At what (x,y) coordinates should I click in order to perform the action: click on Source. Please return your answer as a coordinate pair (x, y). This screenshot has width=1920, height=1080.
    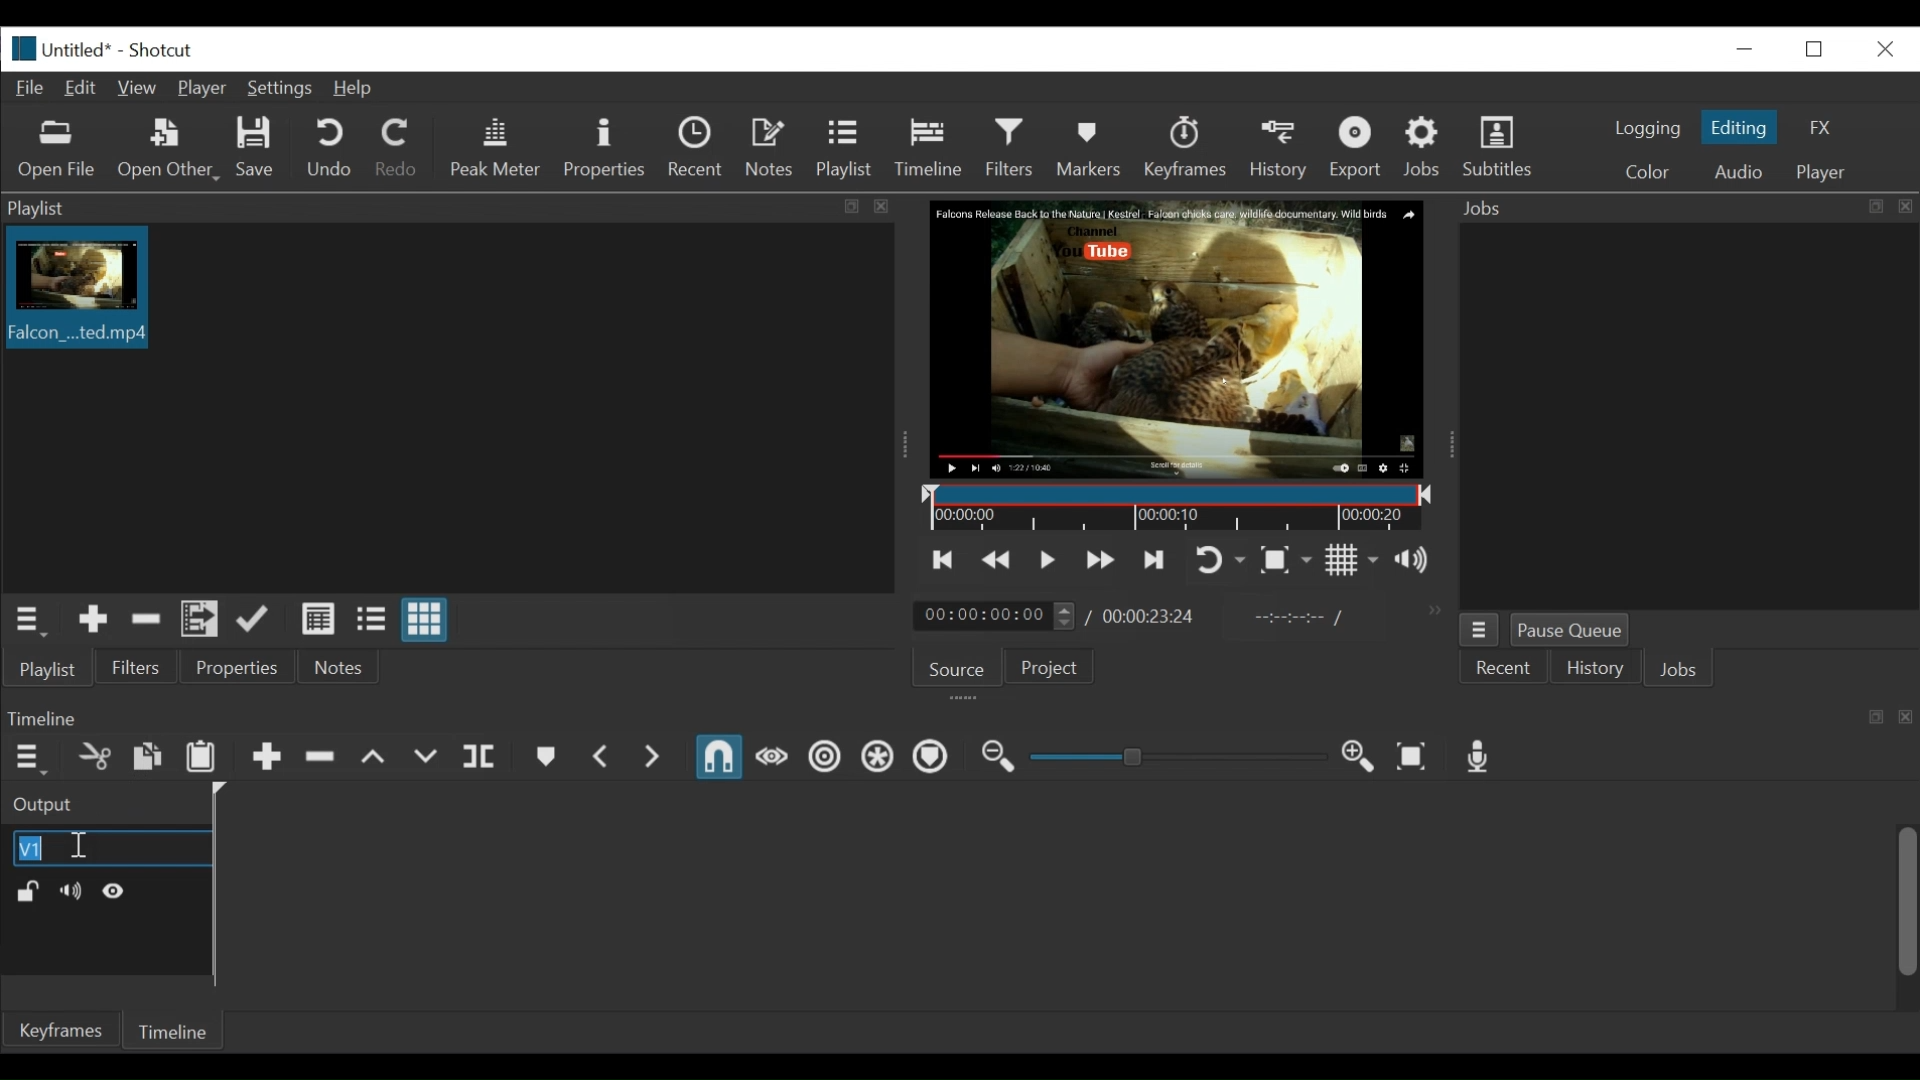
    Looking at the image, I should click on (952, 667).